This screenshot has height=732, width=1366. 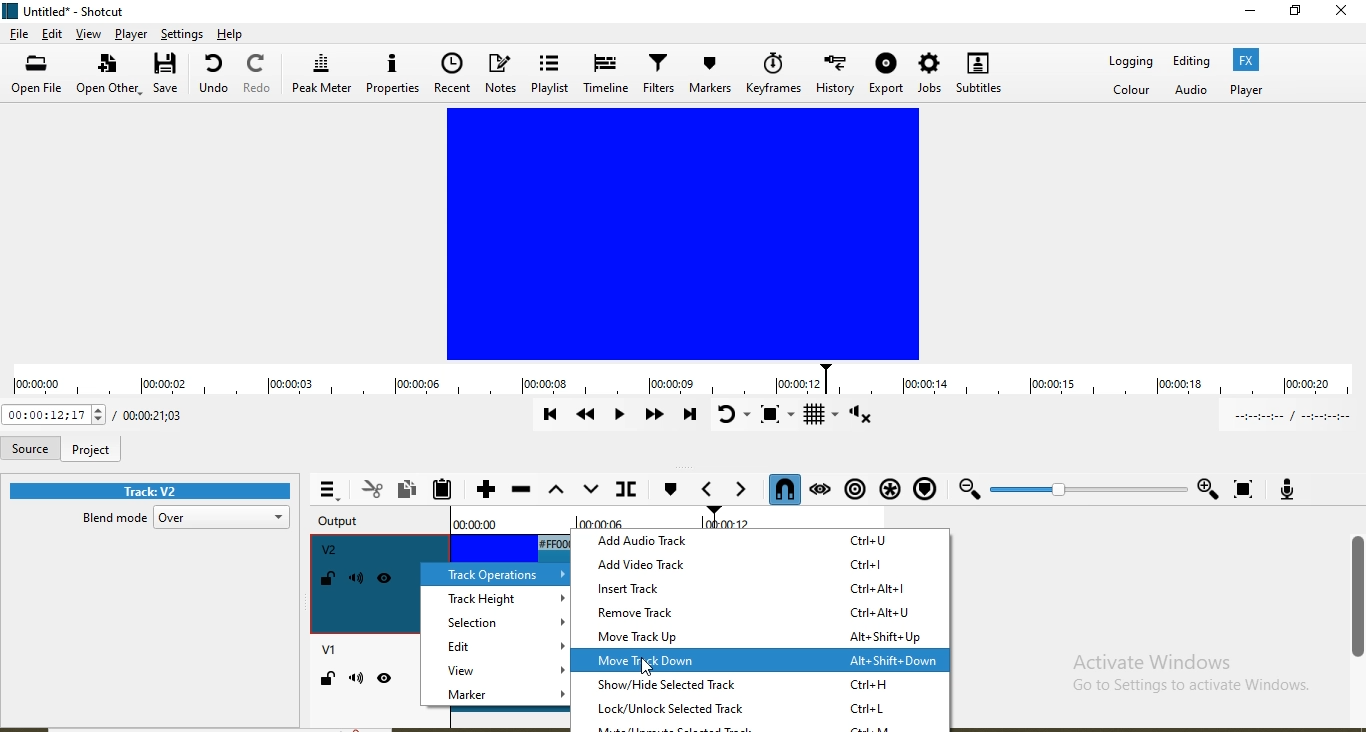 I want to click on edit, so click(x=496, y=646).